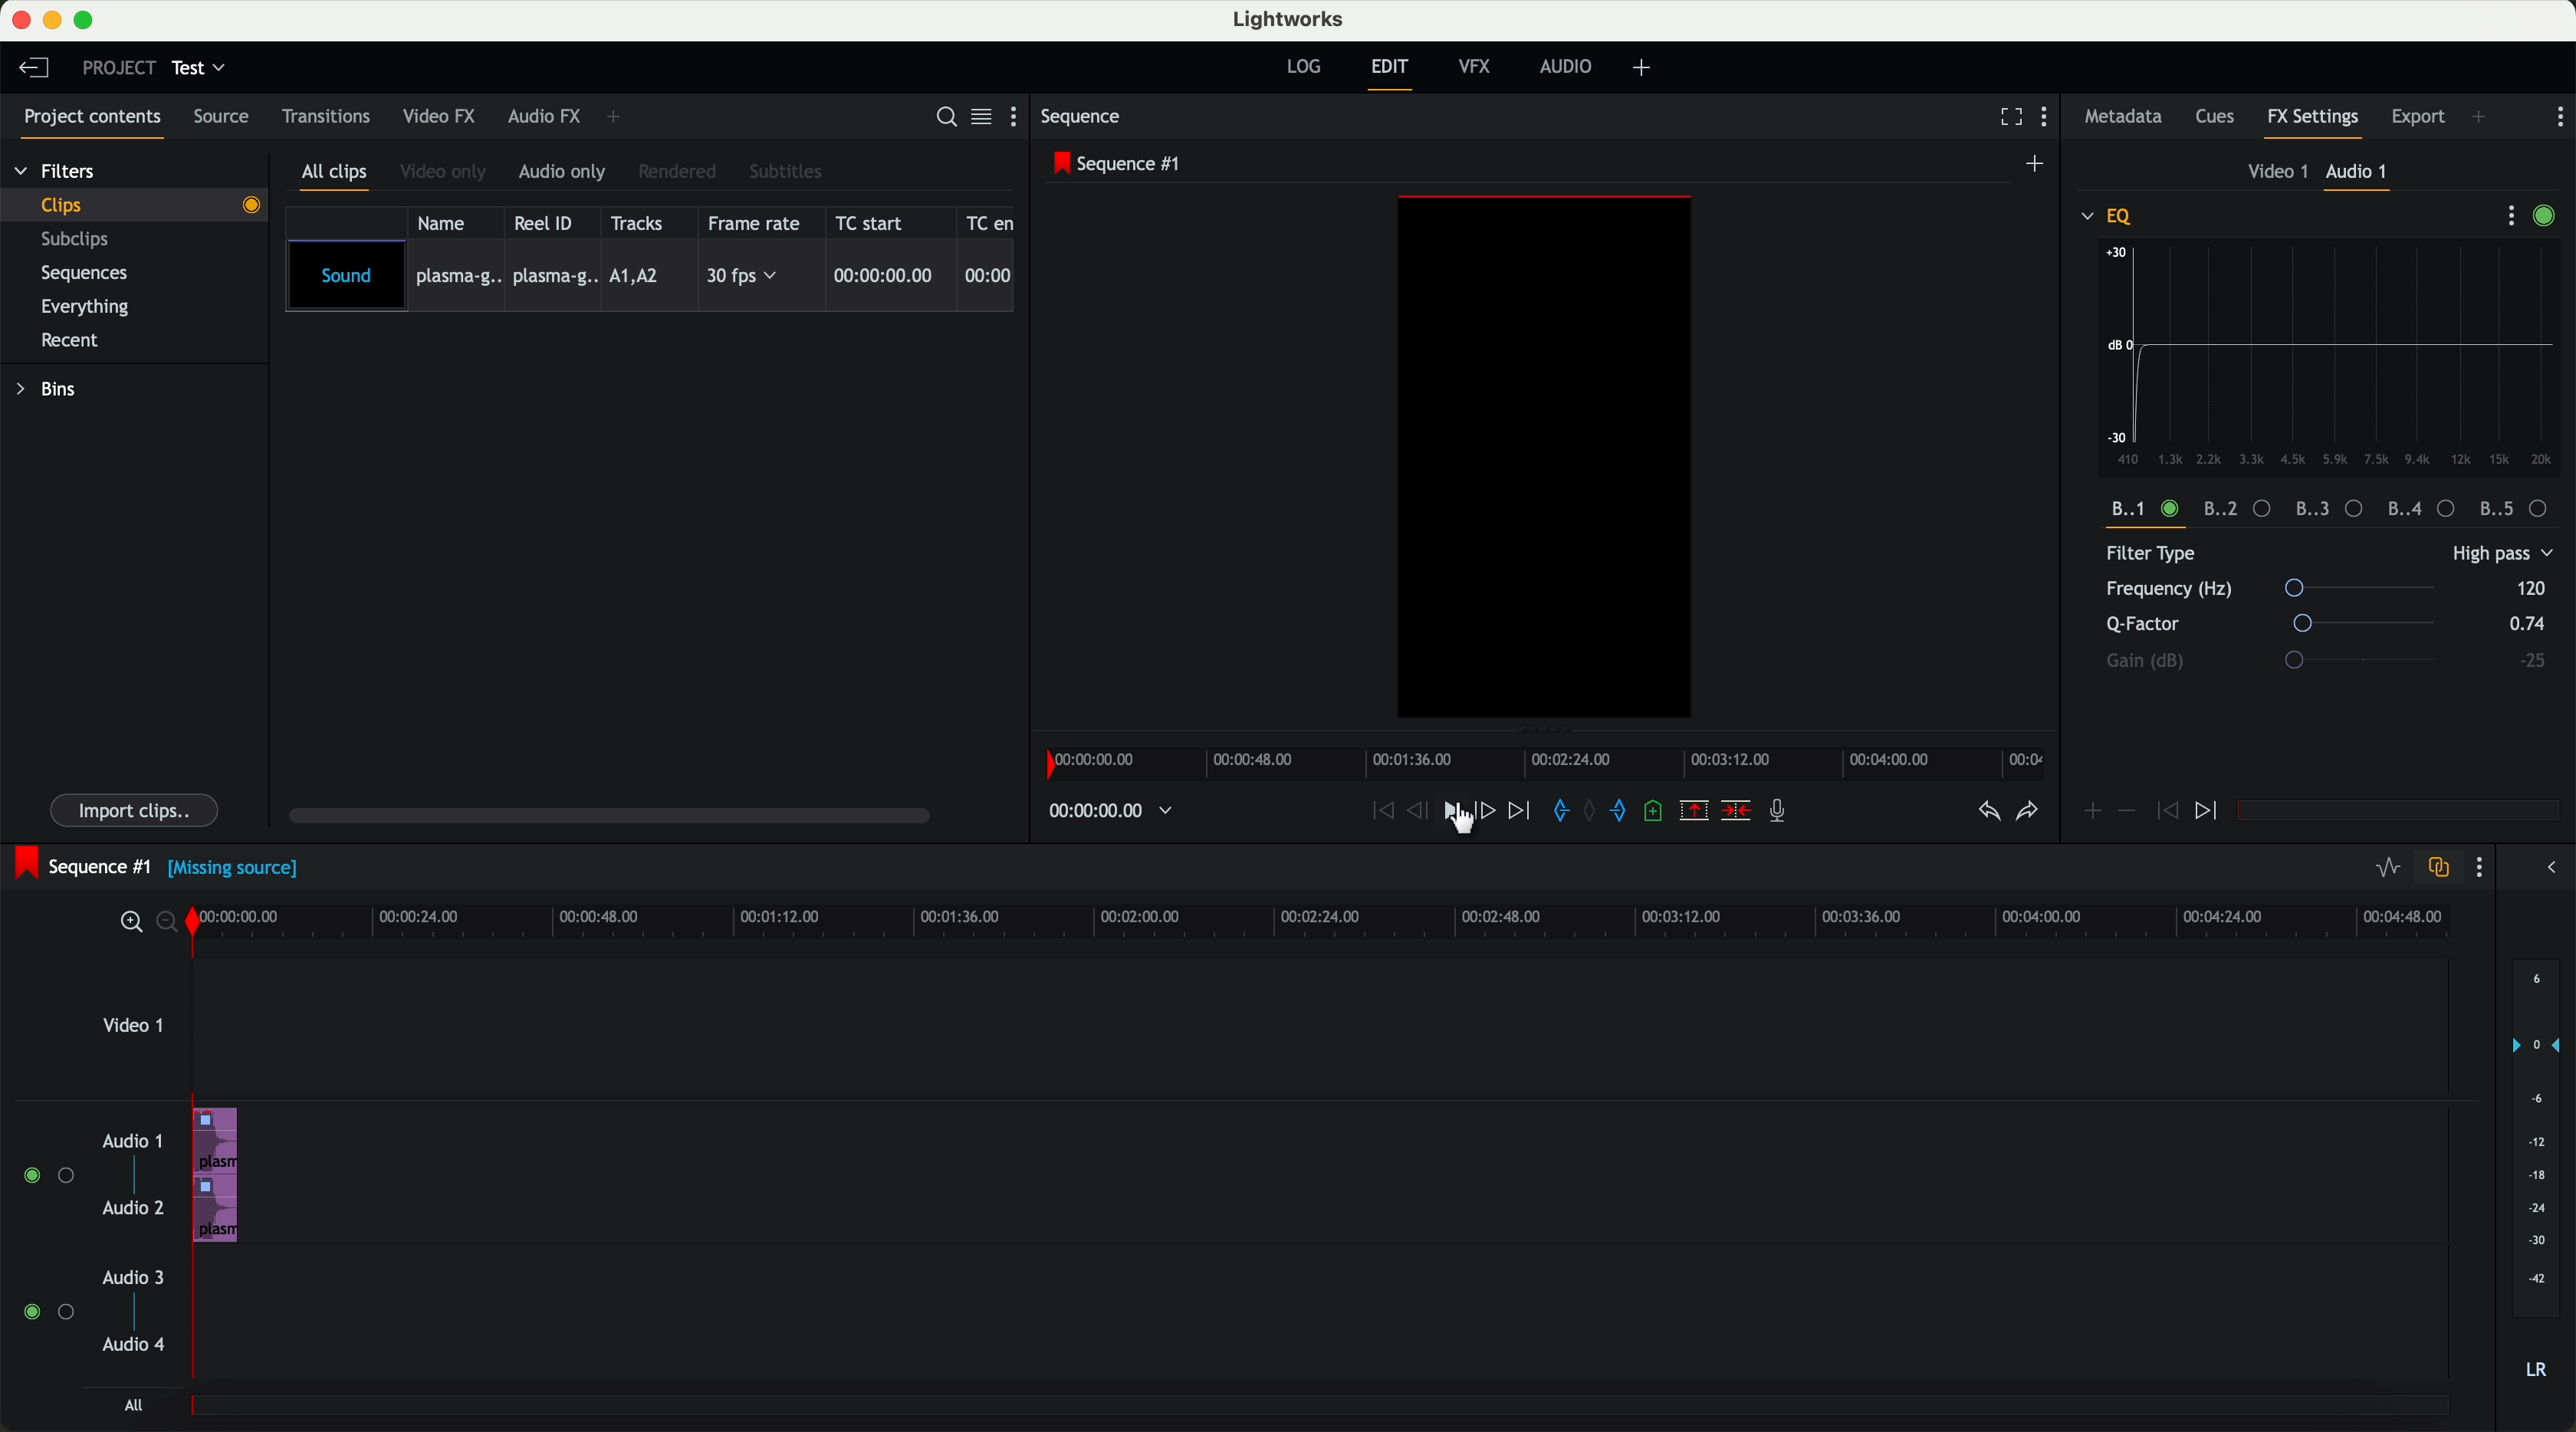  What do you see at coordinates (2209, 812) in the screenshot?
I see `jump to next keyframe` at bounding box center [2209, 812].